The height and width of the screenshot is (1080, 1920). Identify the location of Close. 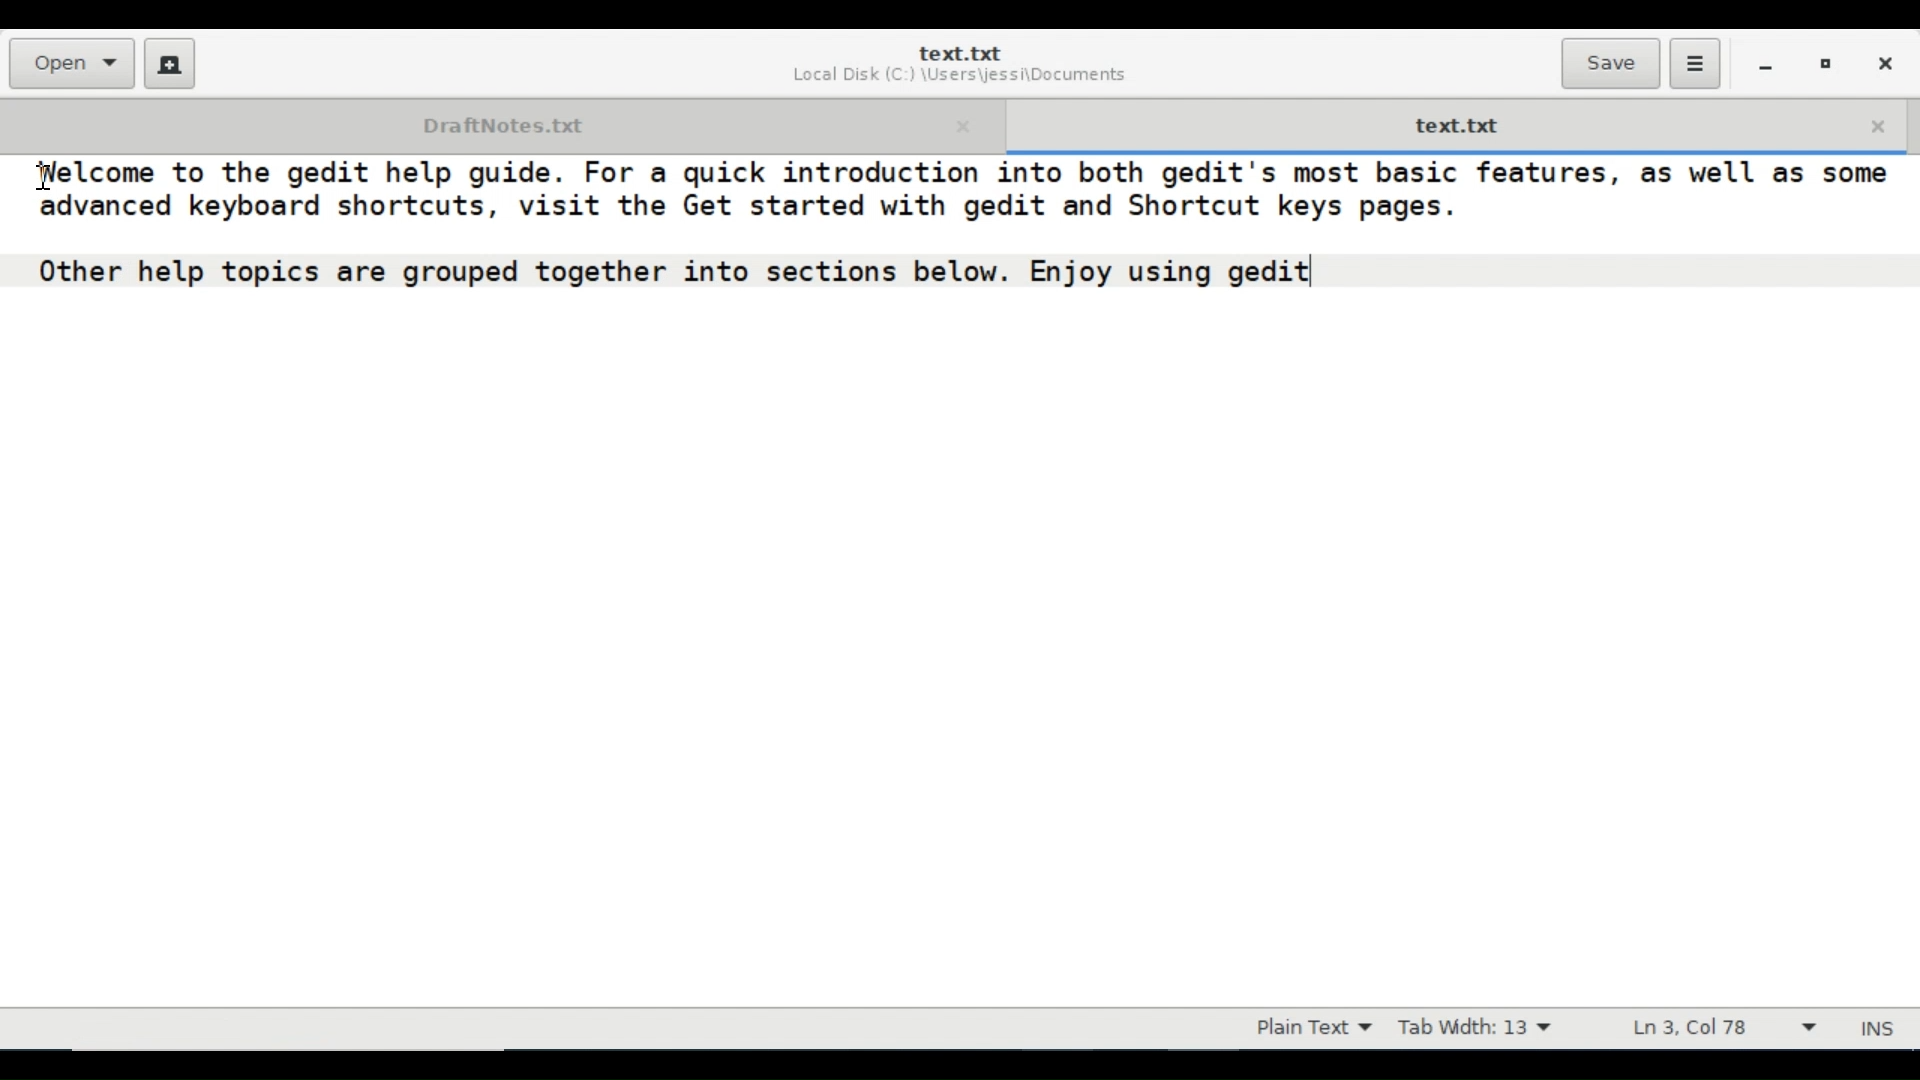
(1883, 61).